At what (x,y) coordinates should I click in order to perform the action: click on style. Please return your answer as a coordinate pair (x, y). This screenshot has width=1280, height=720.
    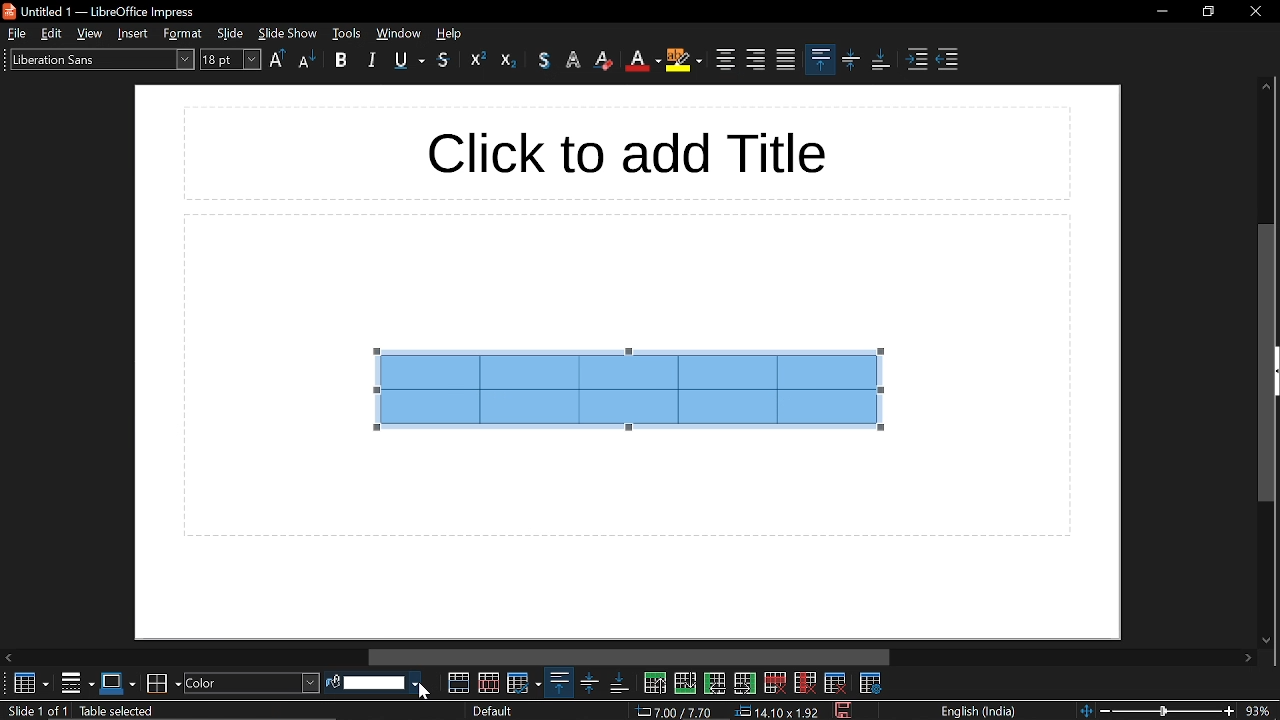
    Looking at the image, I should click on (182, 34).